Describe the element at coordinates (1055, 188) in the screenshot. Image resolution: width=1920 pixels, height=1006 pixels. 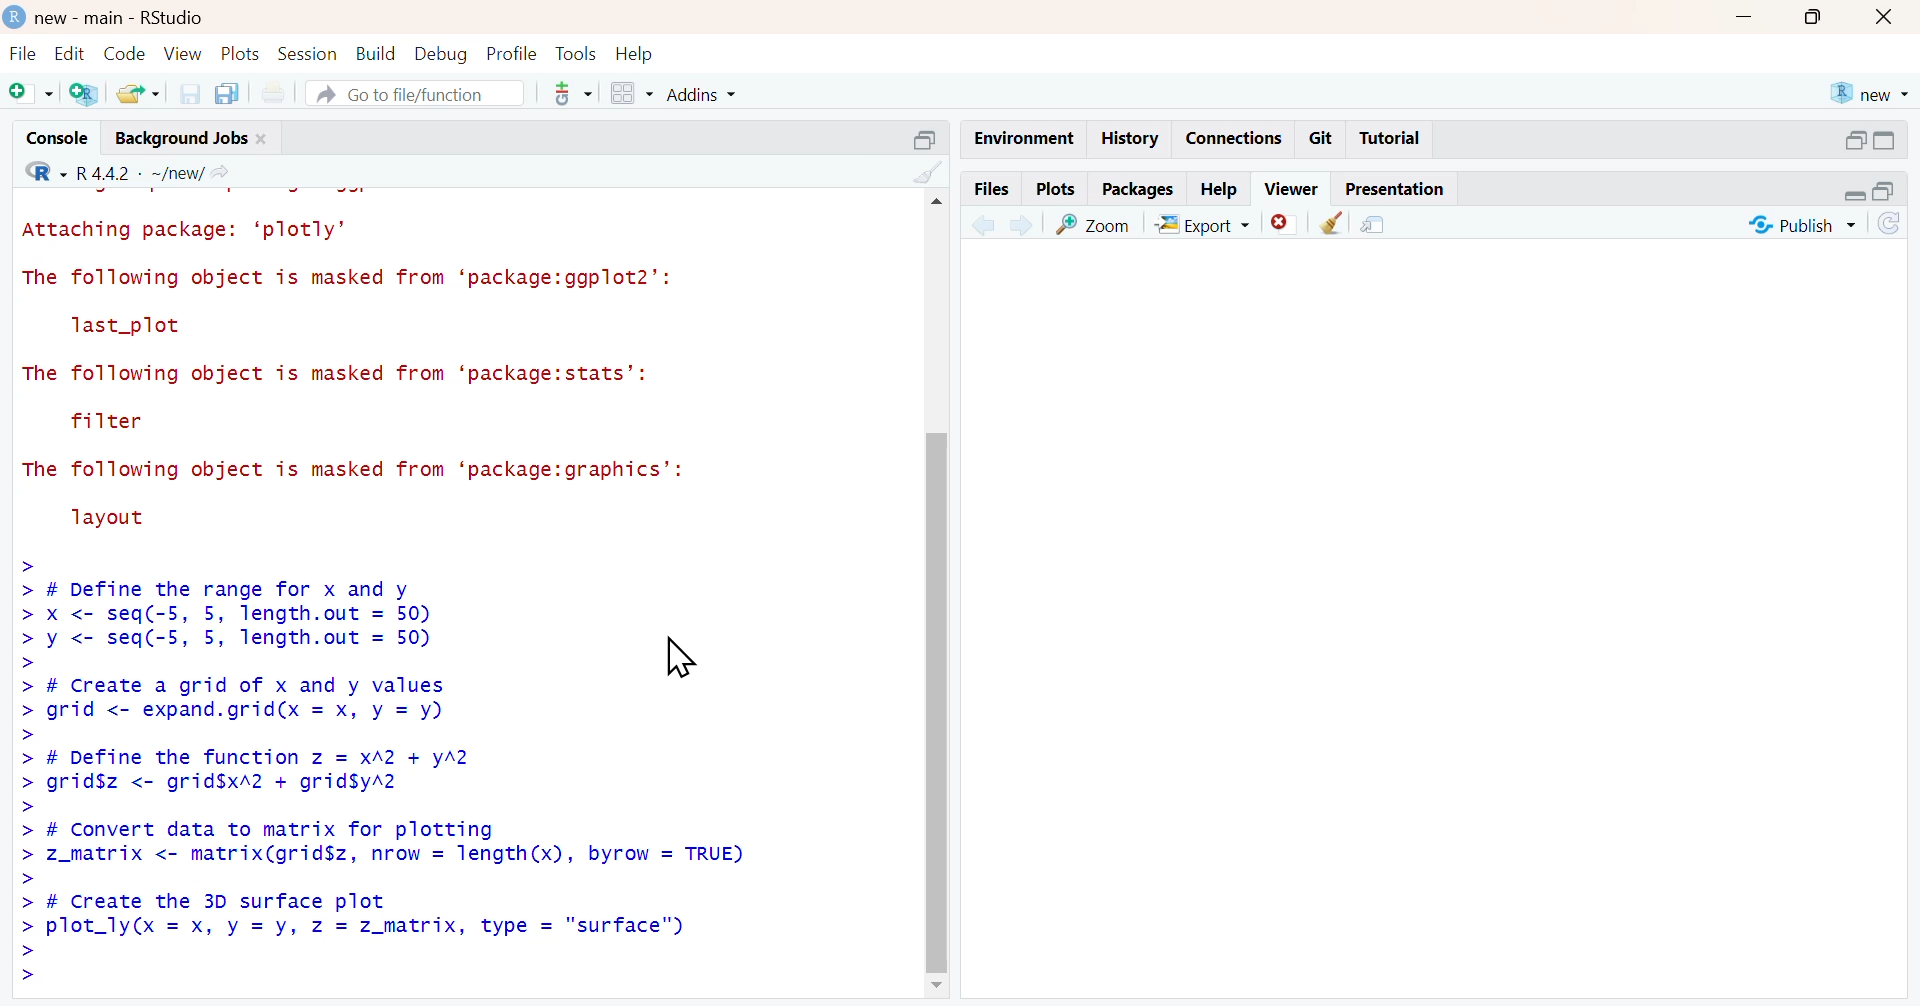
I see `plots` at that location.